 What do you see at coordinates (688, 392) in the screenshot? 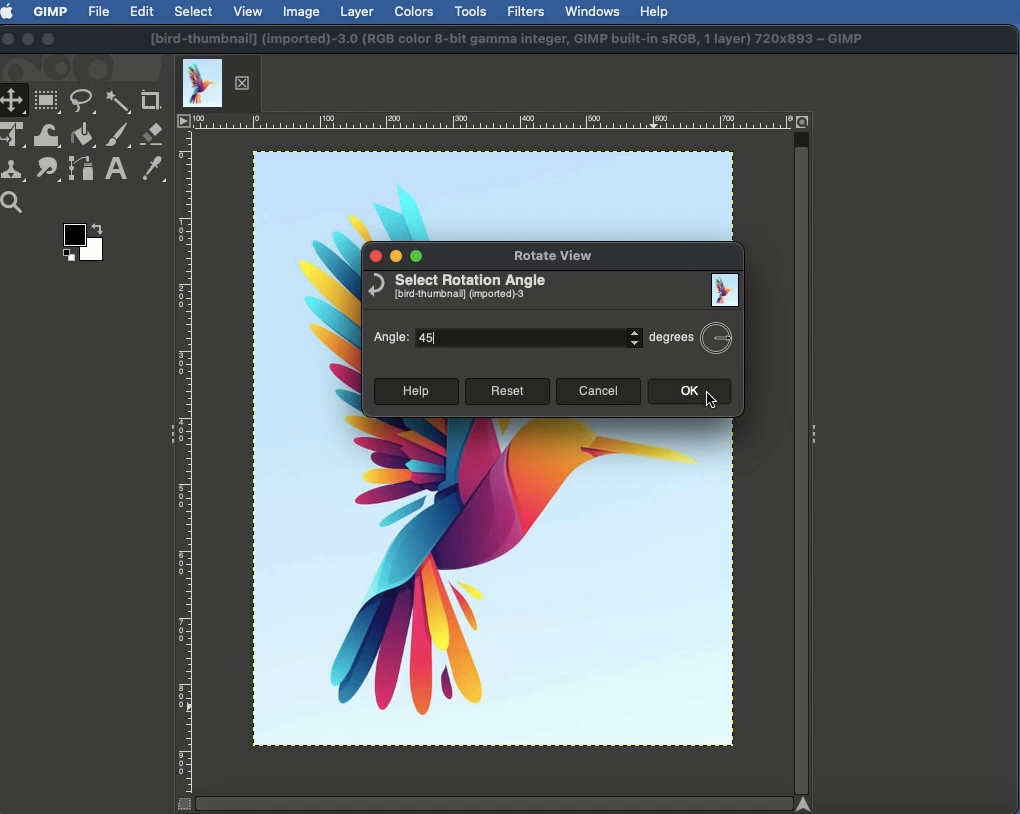
I see `OK` at bounding box center [688, 392].